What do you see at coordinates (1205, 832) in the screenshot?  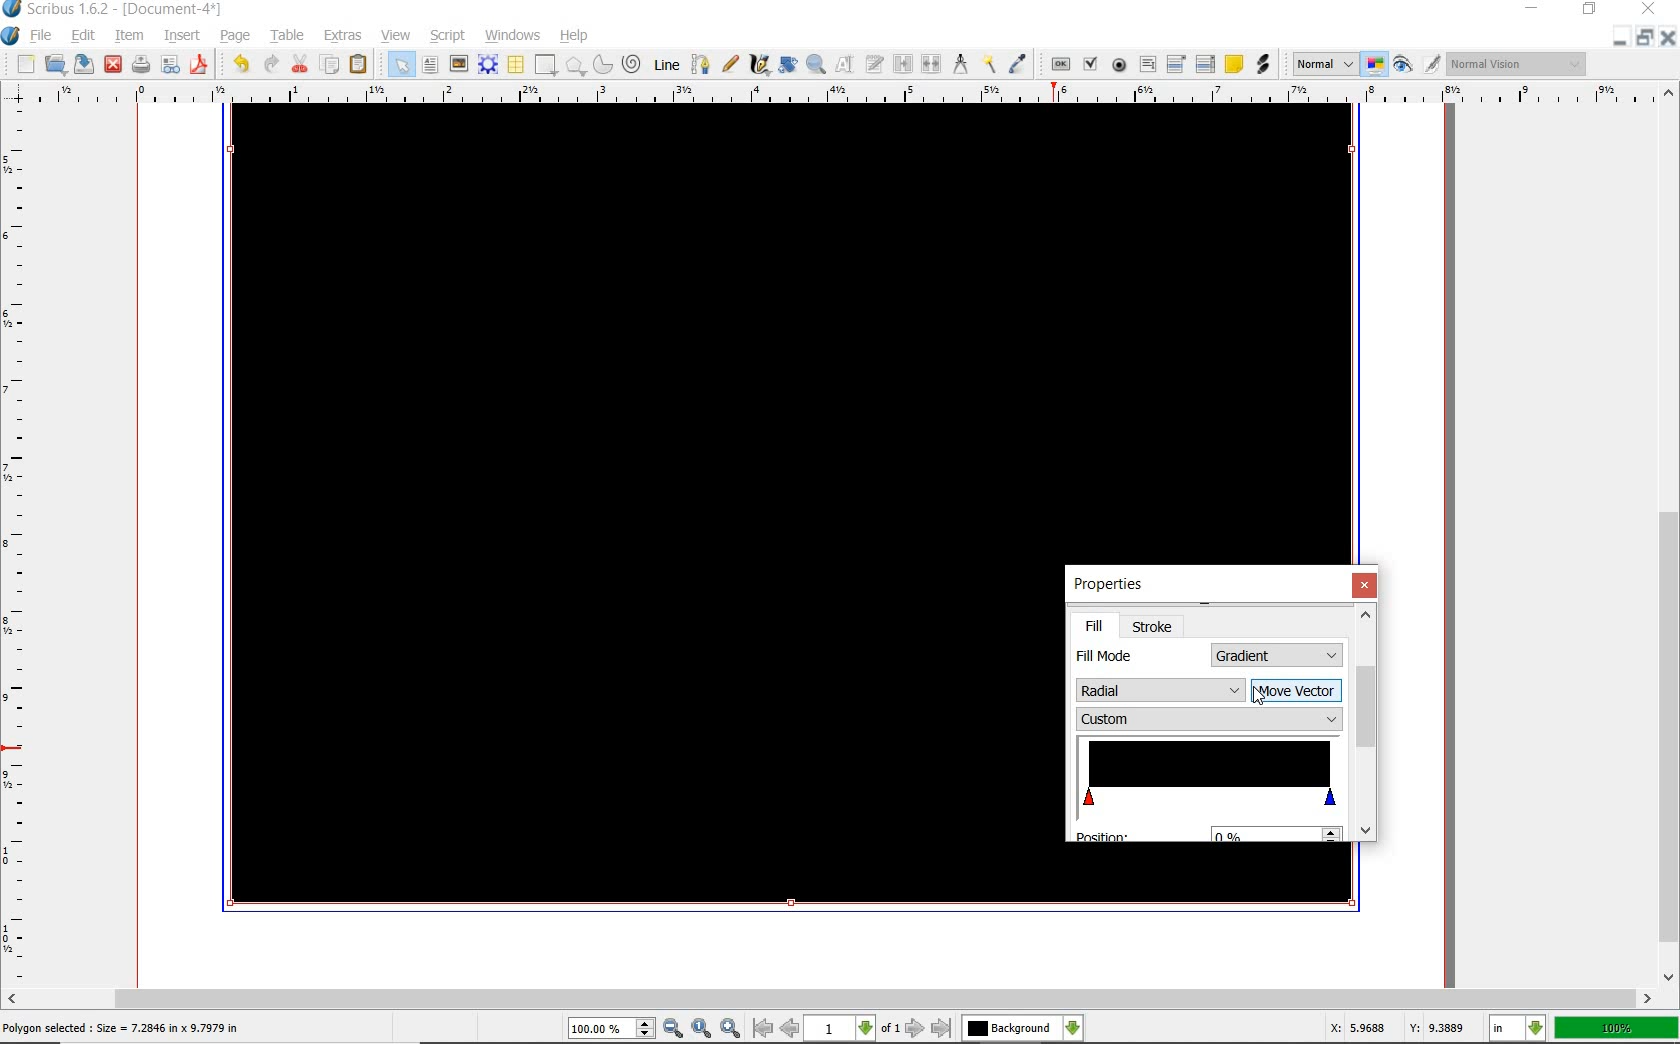 I see `position` at bounding box center [1205, 832].